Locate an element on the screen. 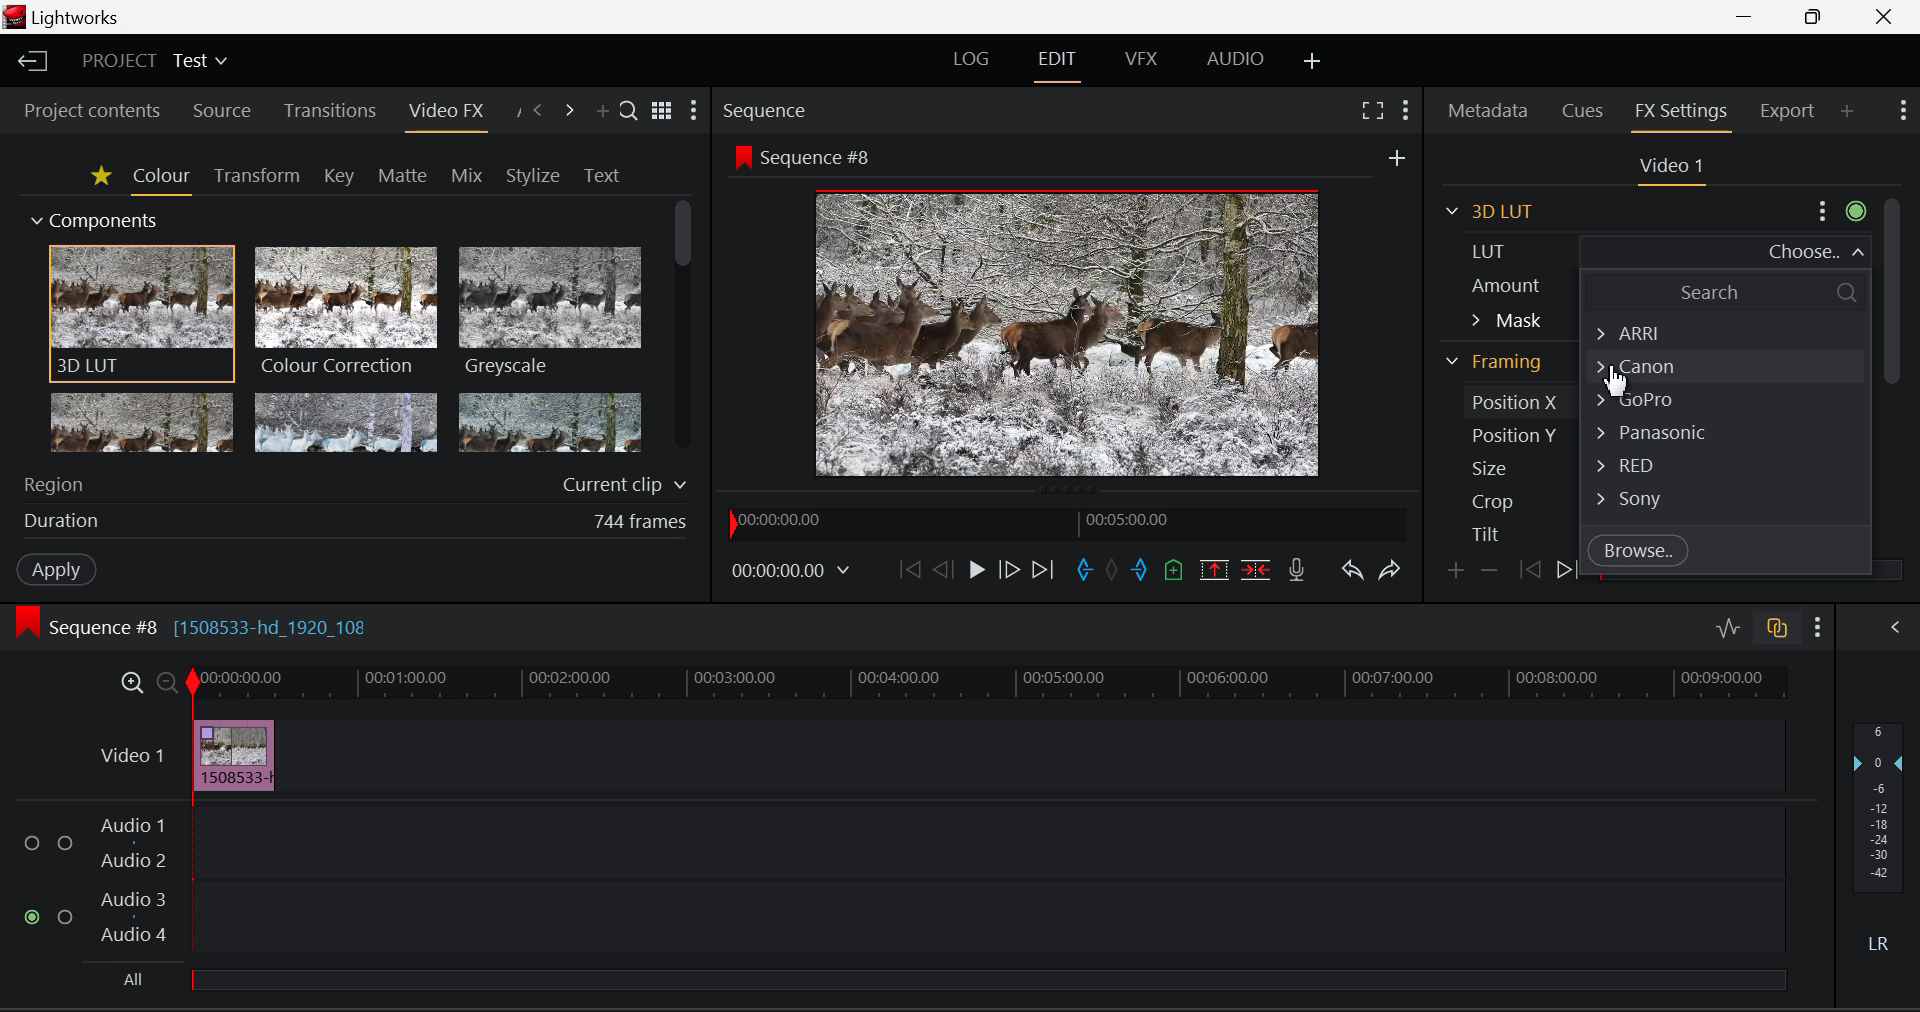 The width and height of the screenshot is (1920, 1012). Audio Input Checkbox is located at coordinates (66, 914).